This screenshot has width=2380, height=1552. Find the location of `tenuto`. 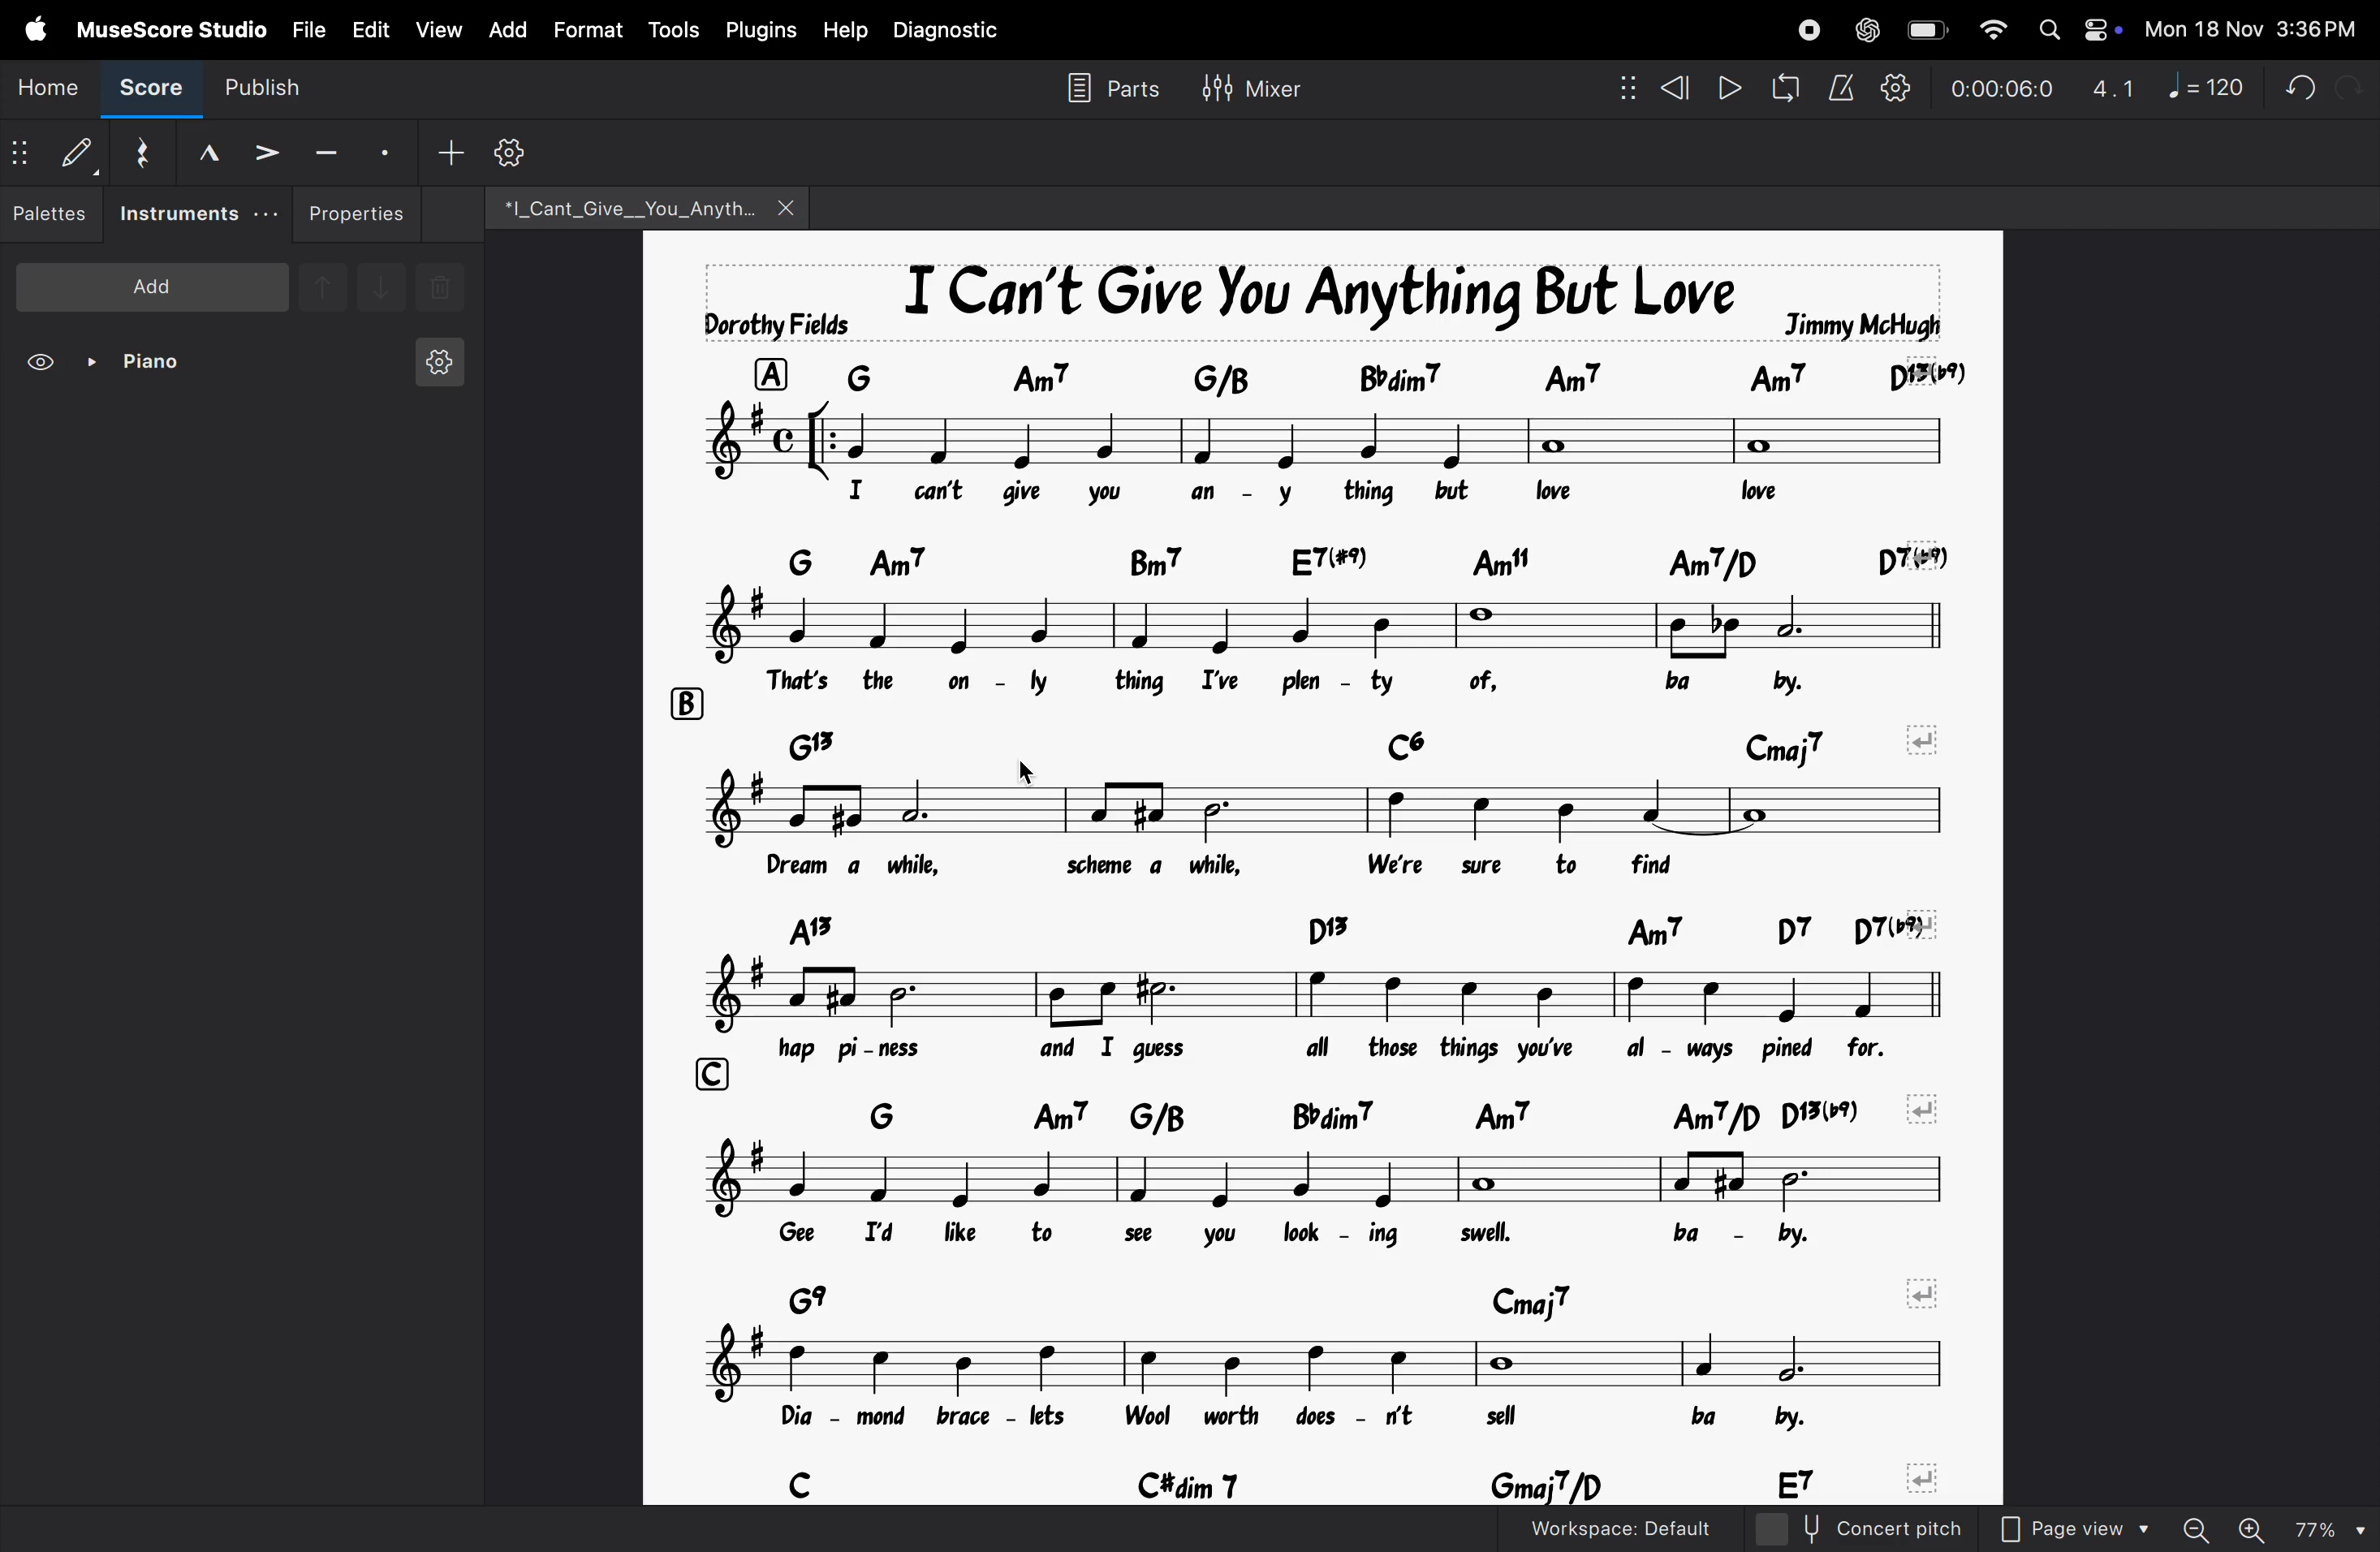

tenuto is located at coordinates (326, 150).